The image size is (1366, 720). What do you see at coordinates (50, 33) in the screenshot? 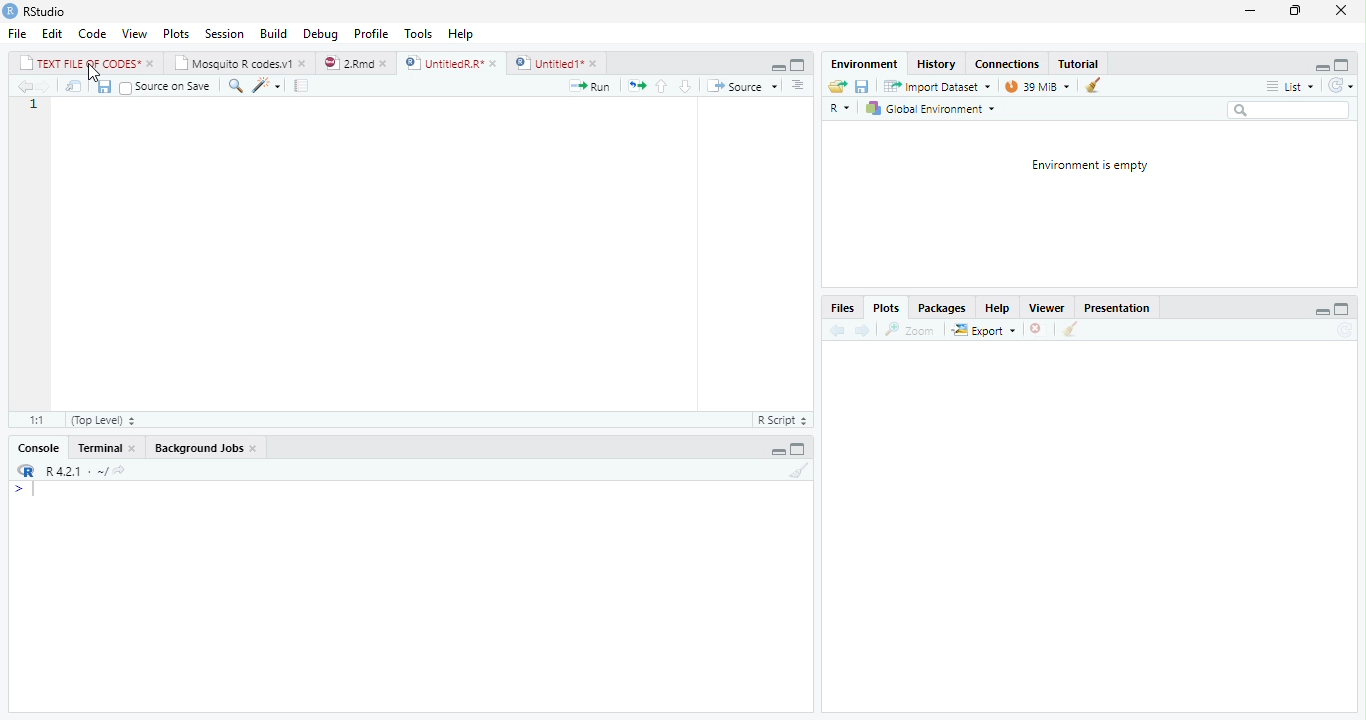
I see `Edit` at bounding box center [50, 33].